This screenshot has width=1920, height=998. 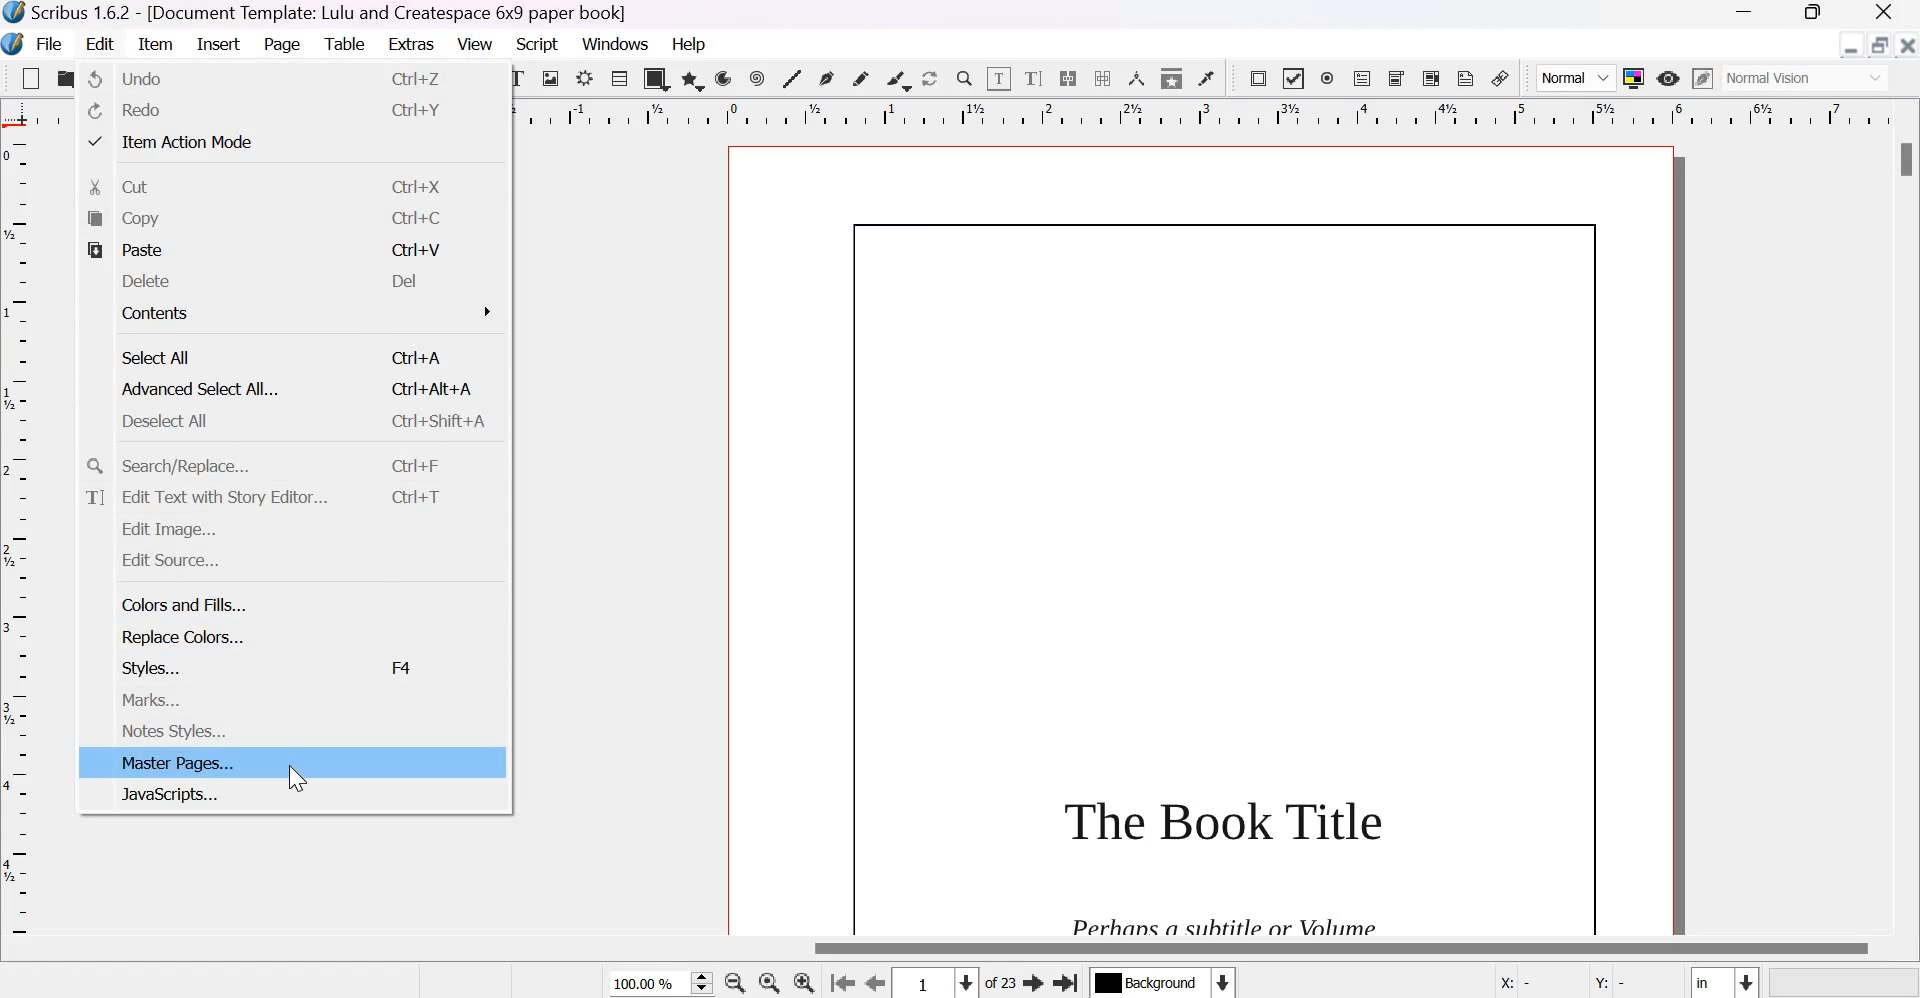 What do you see at coordinates (844, 982) in the screenshot?
I see `go to the first page` at bounding box center [844, 982].